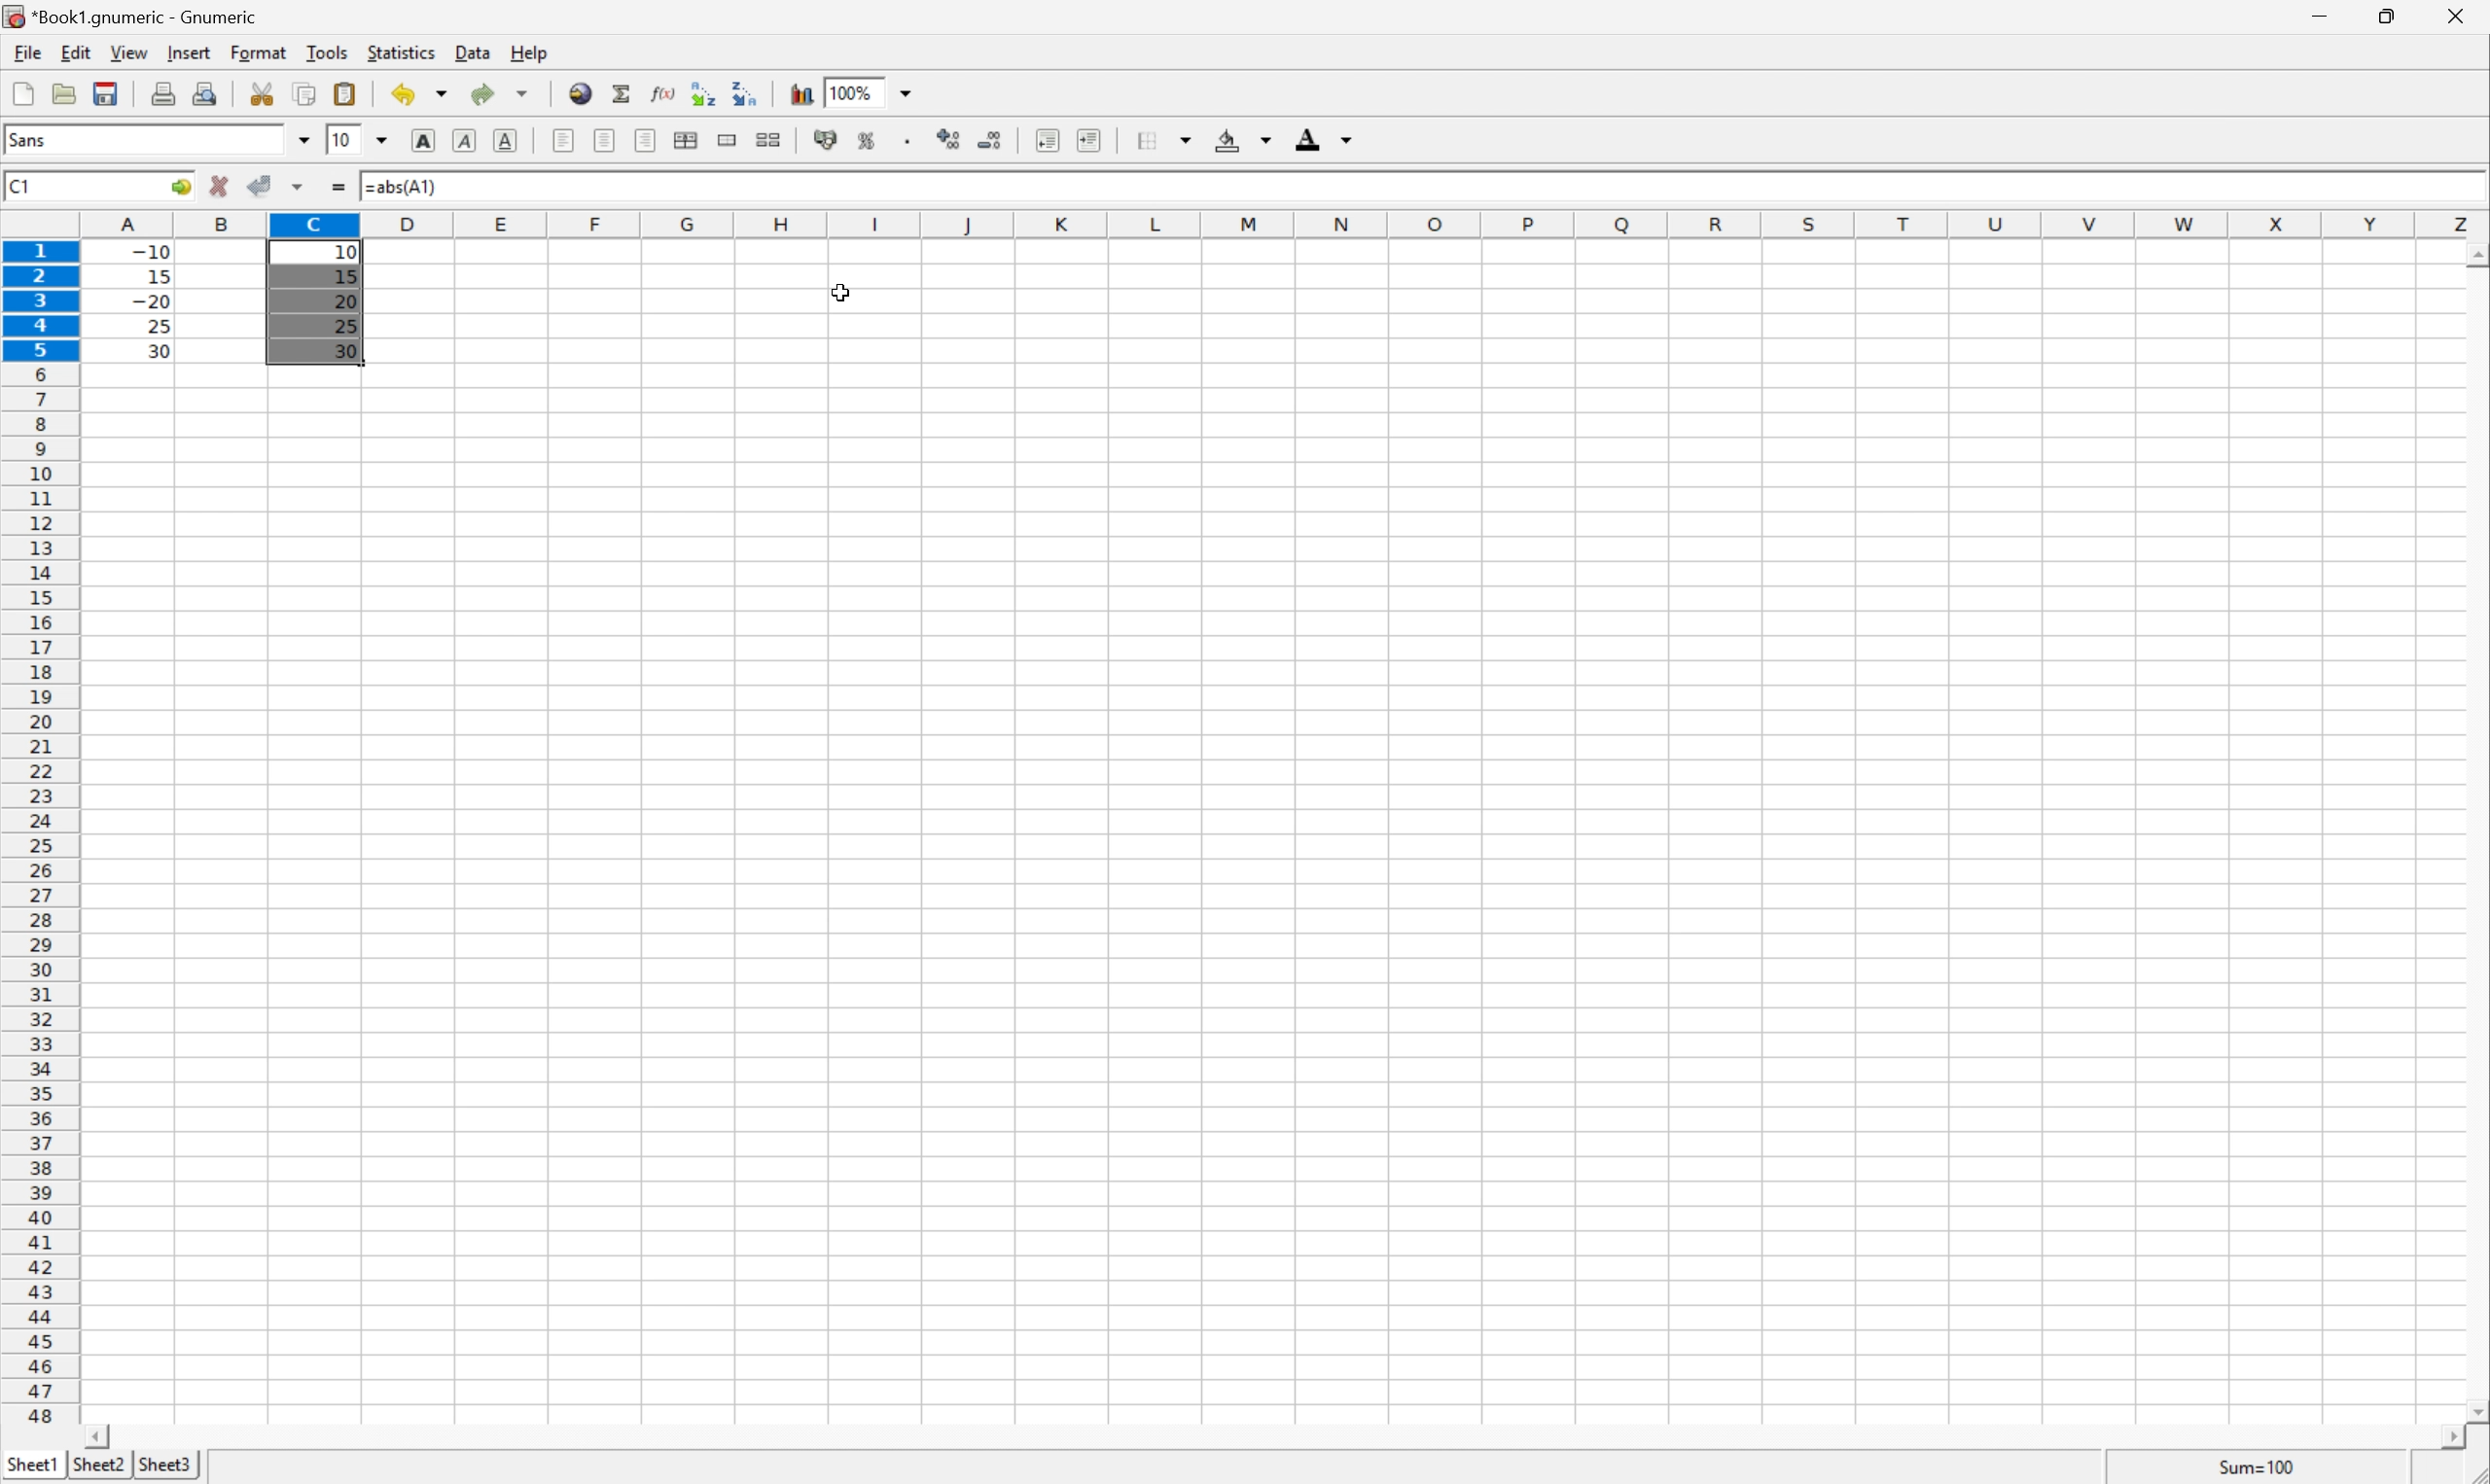 The image size is (2490, 1484). I want to click on 15, so click(344, 273).